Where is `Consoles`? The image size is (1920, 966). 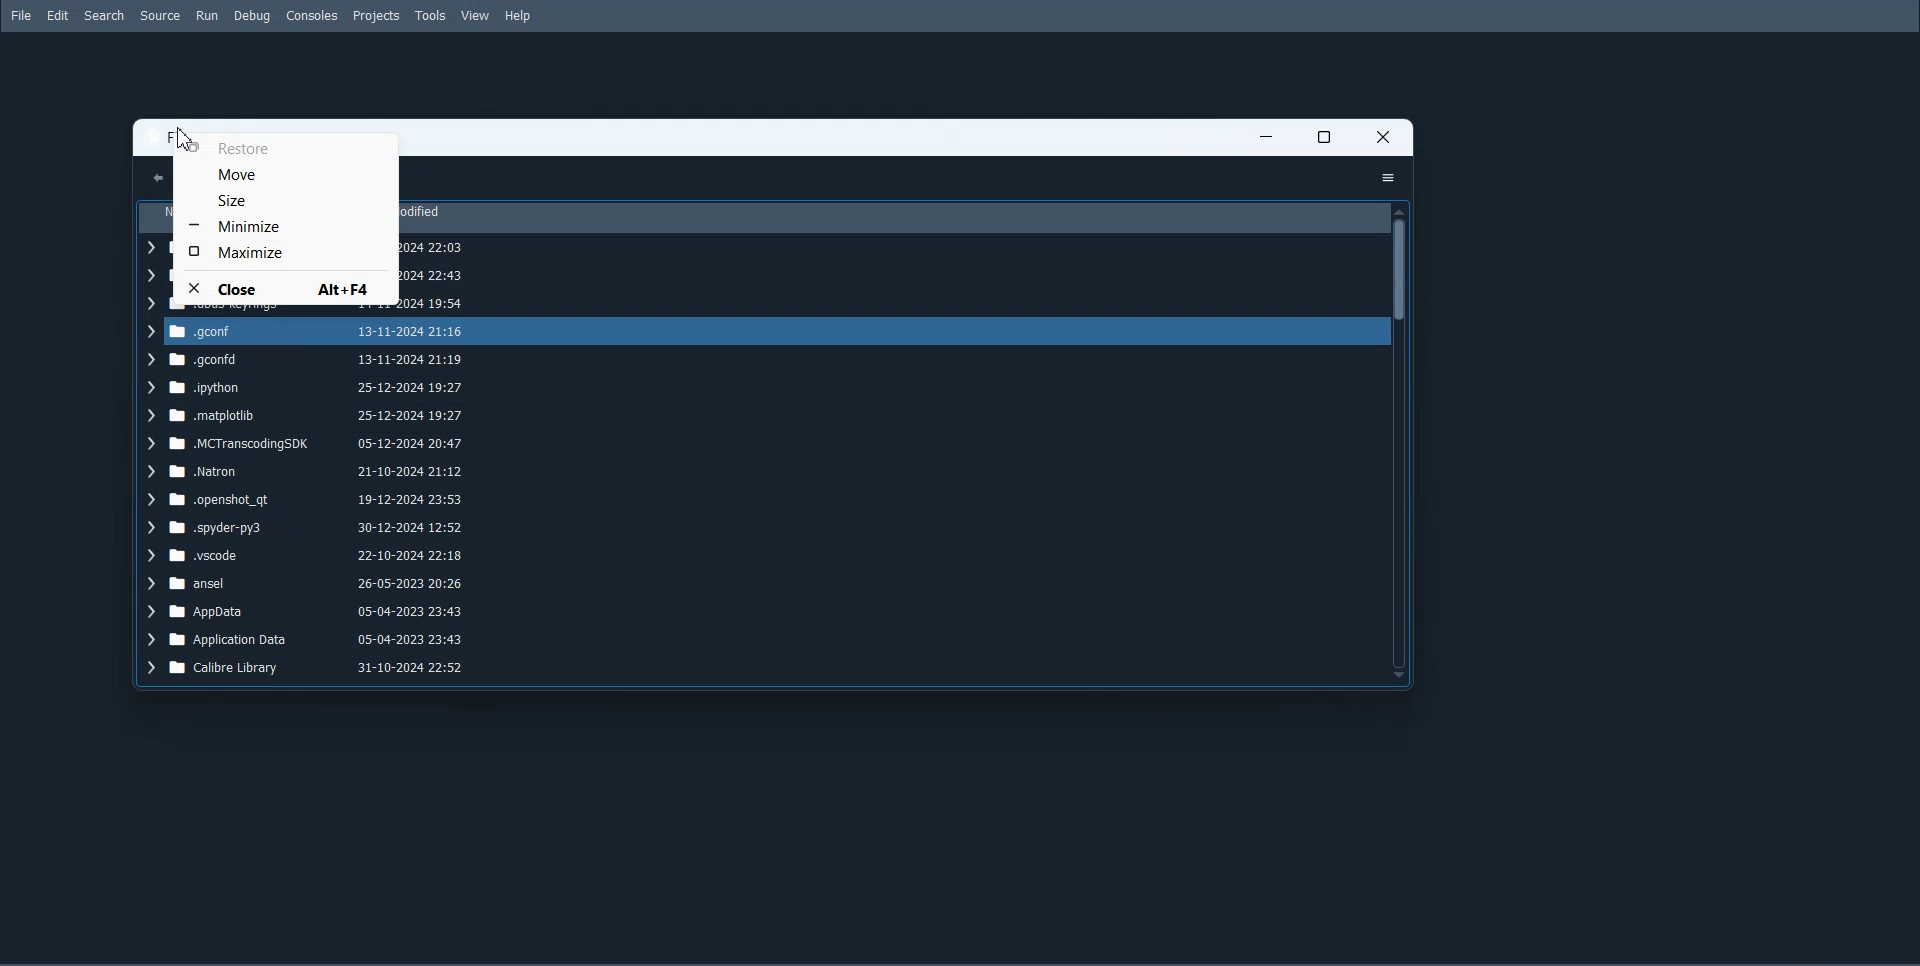 Consoles is located at coordinates (311, 15).